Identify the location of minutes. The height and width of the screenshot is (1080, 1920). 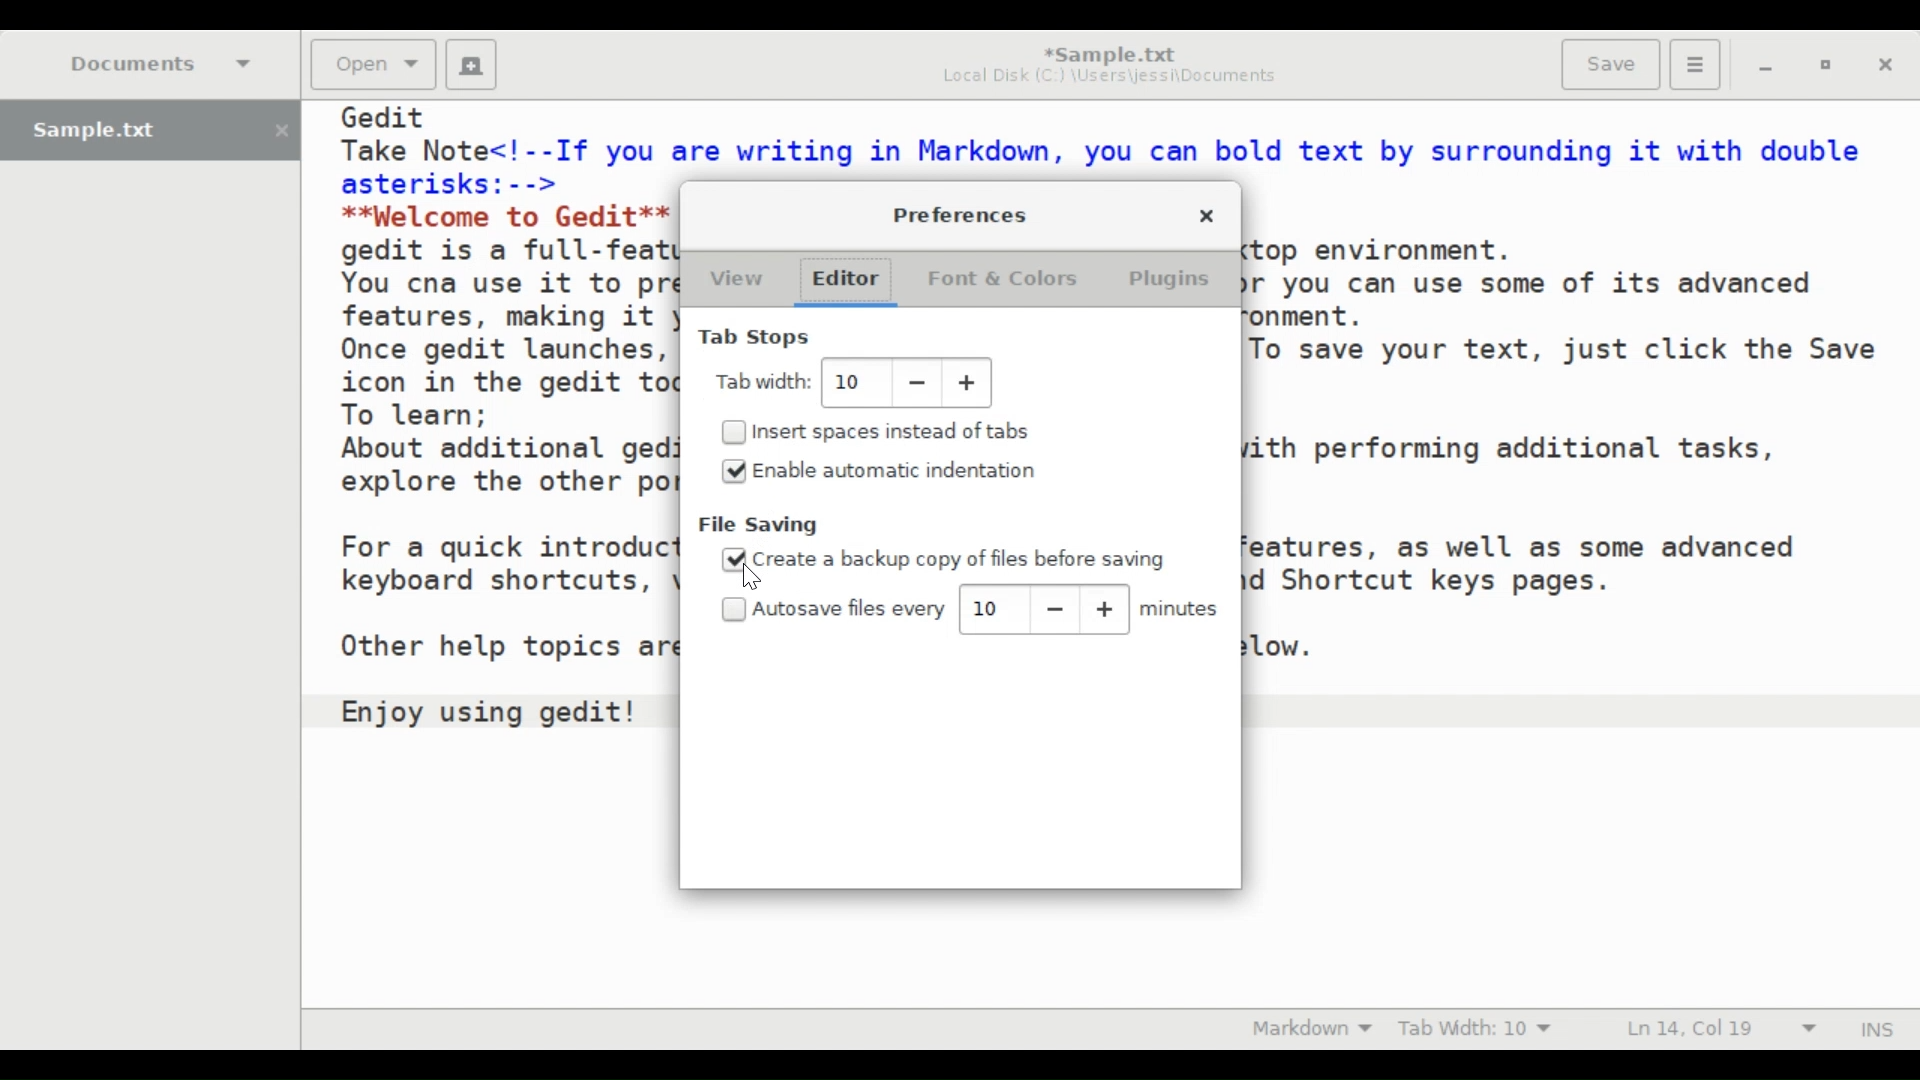
(1183, 610).